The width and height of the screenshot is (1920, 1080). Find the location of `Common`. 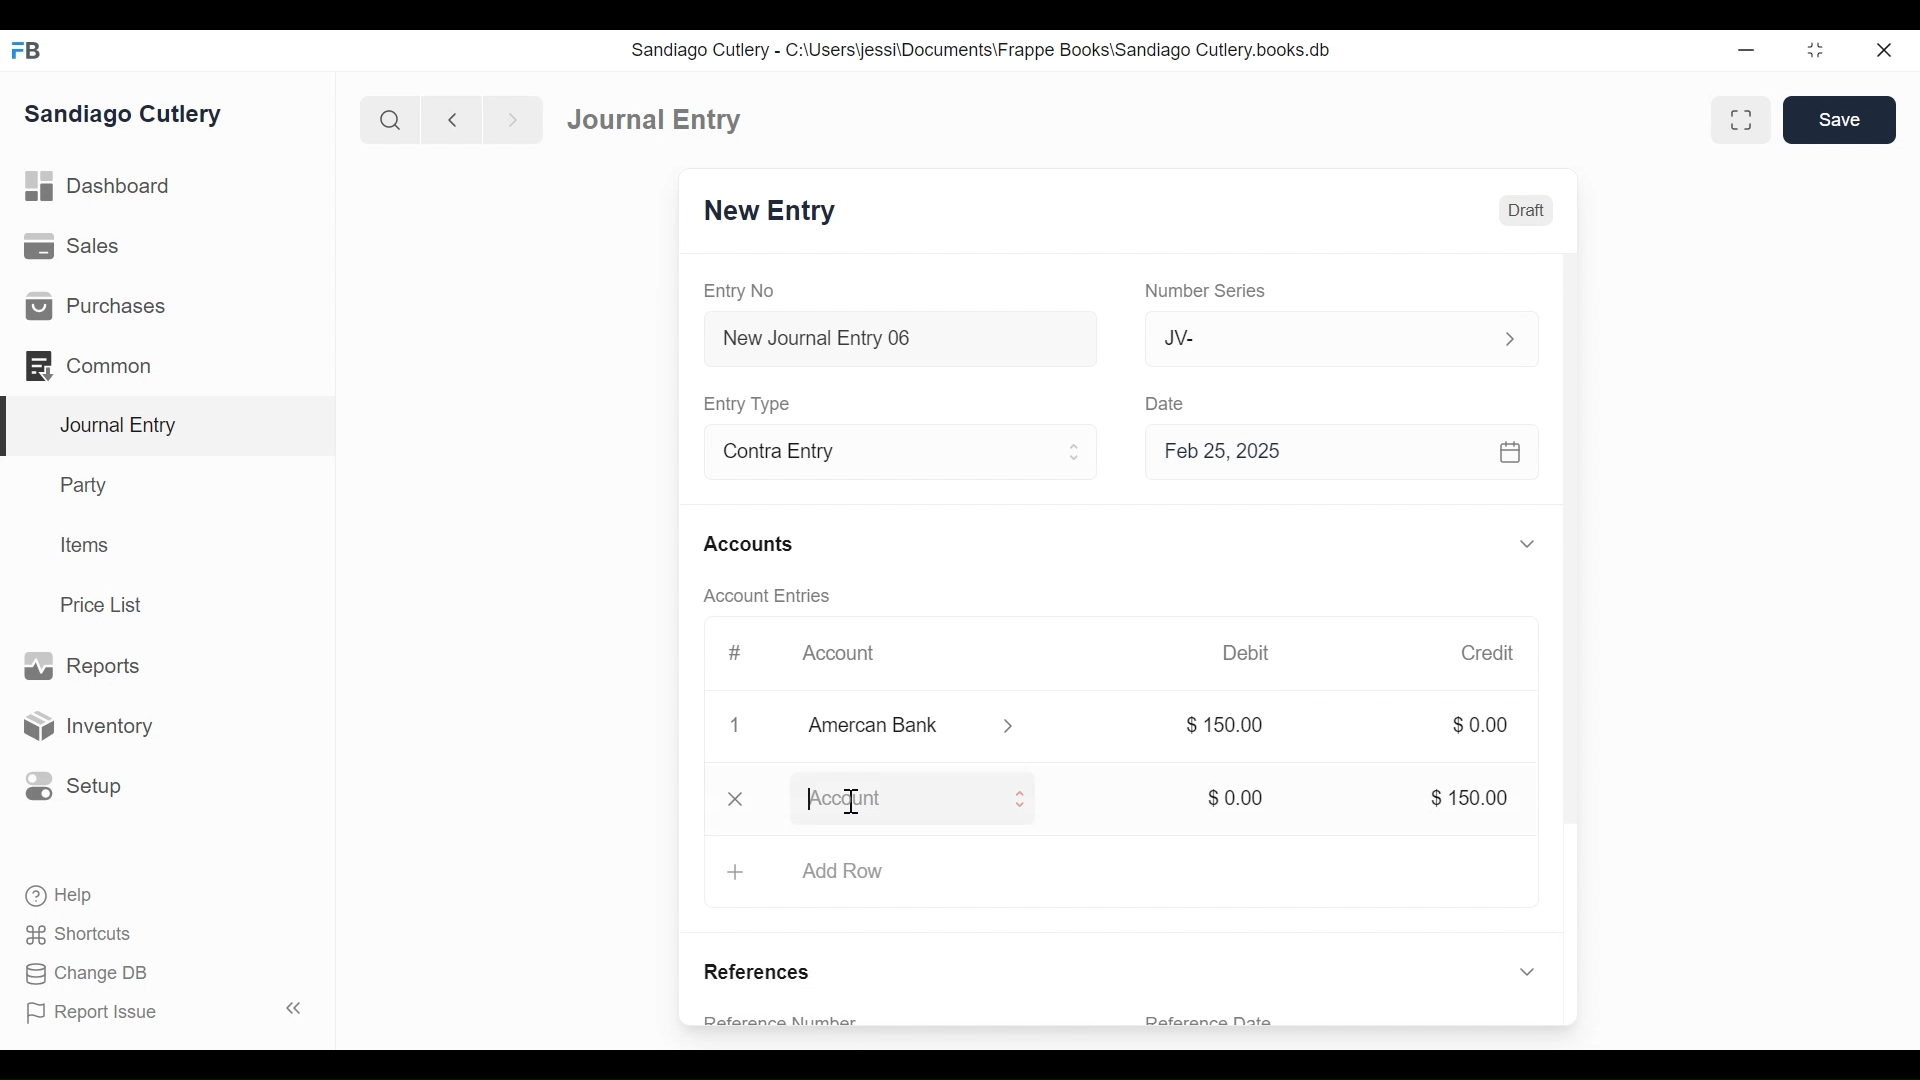

Common is located at coordinates (99, 366).